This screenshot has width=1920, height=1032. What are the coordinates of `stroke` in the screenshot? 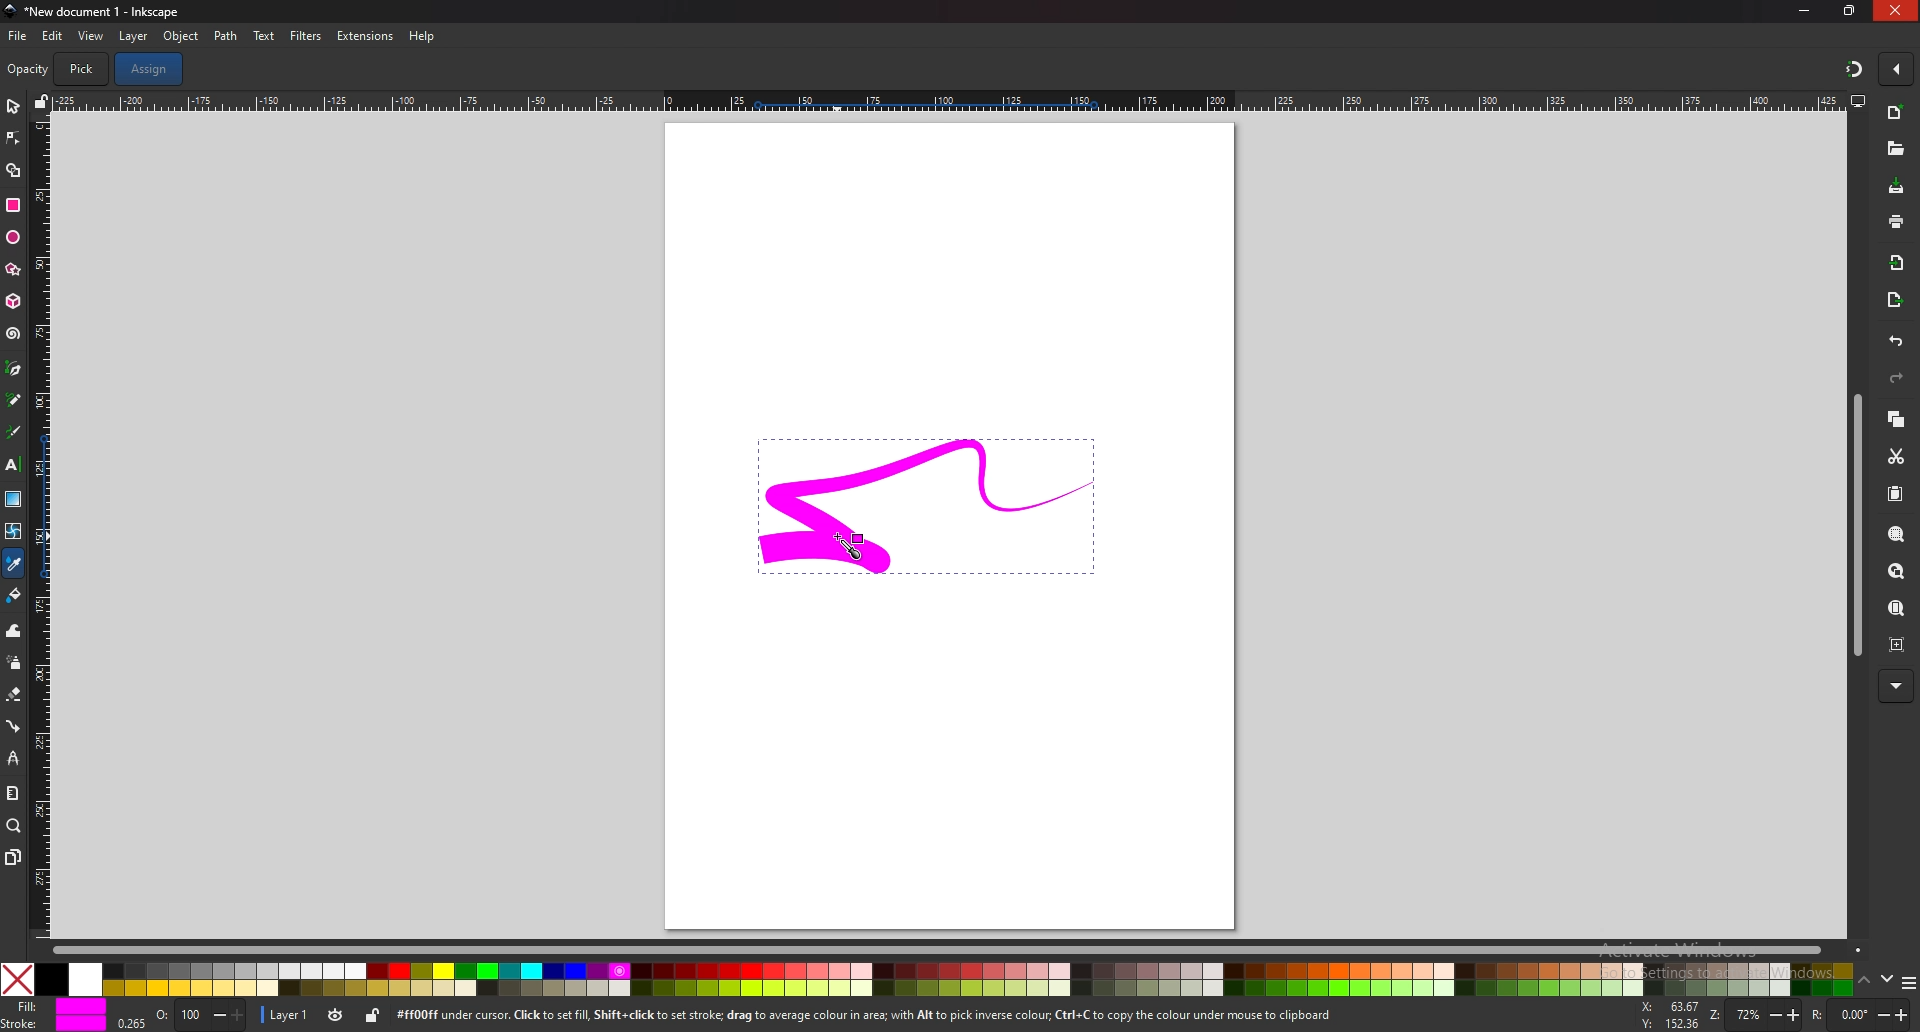 It's located at (55, 1023).